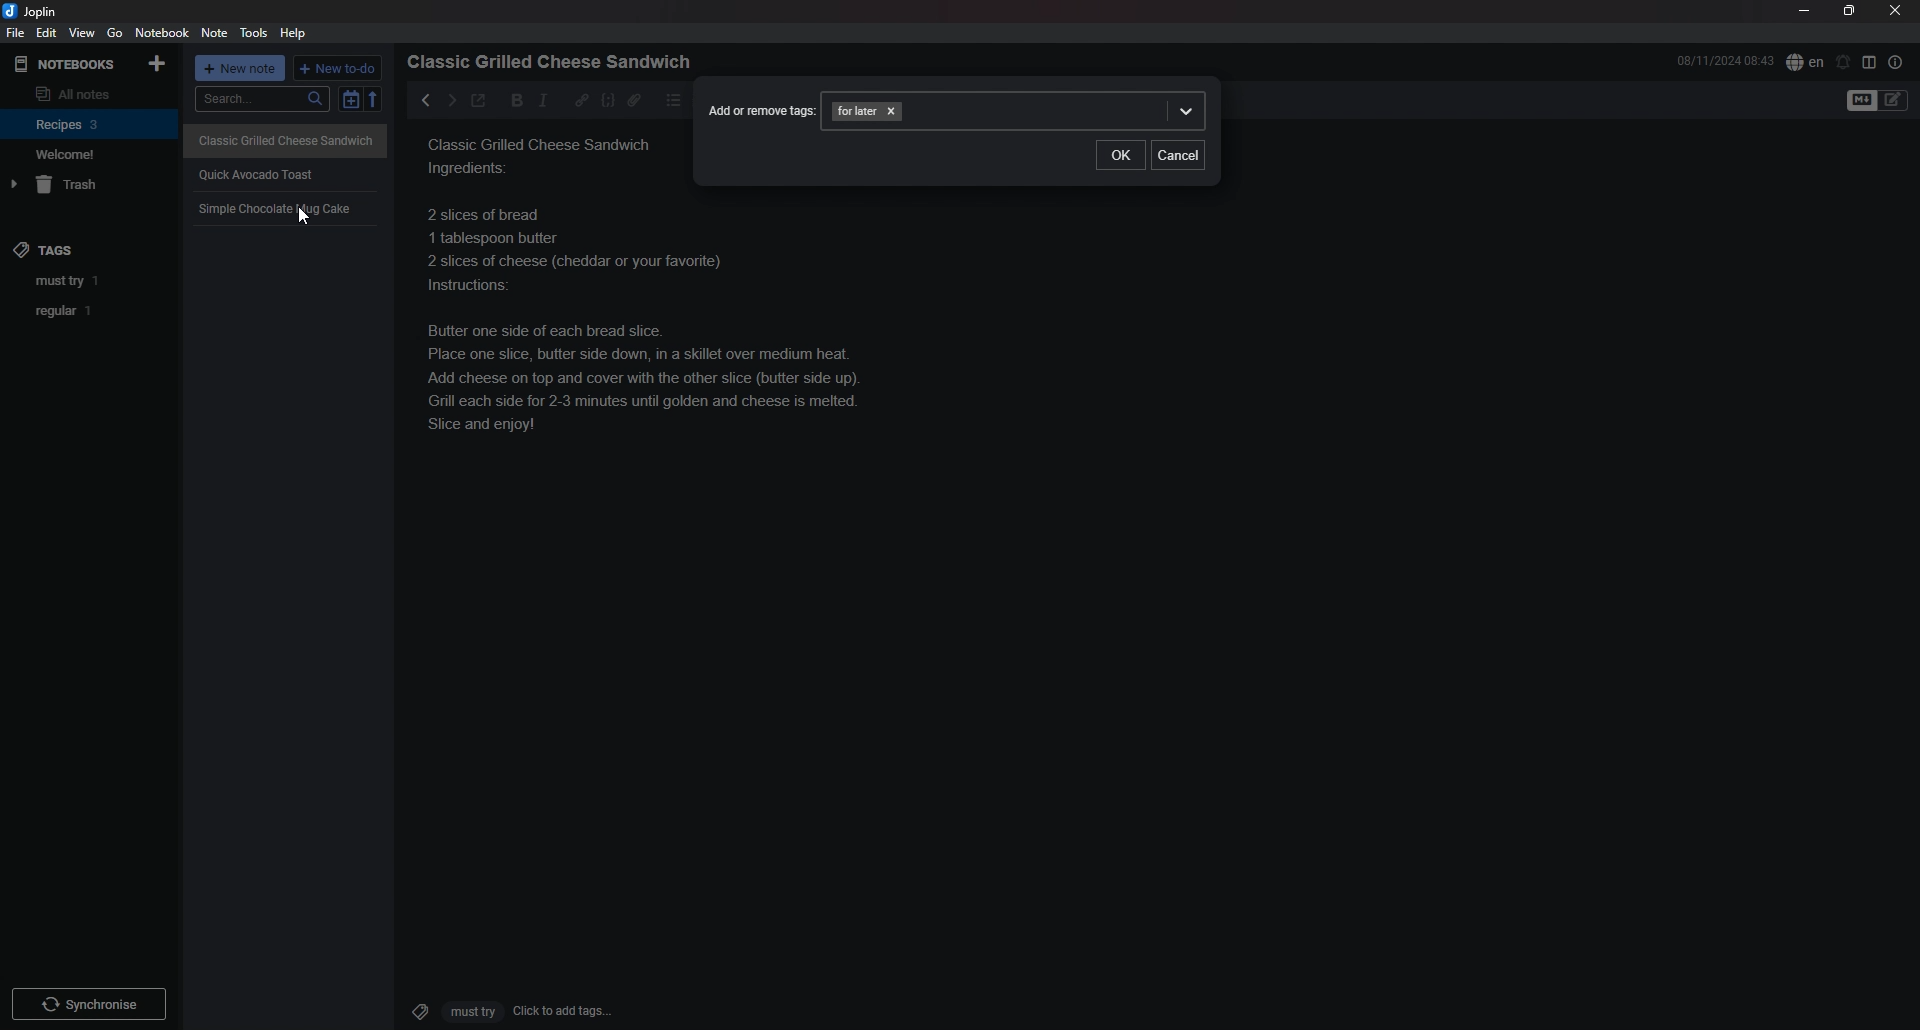  What do you see at coordinates (1178, 156) in the screenshot?
I see `cancel` at bounding box center [1178, 156].